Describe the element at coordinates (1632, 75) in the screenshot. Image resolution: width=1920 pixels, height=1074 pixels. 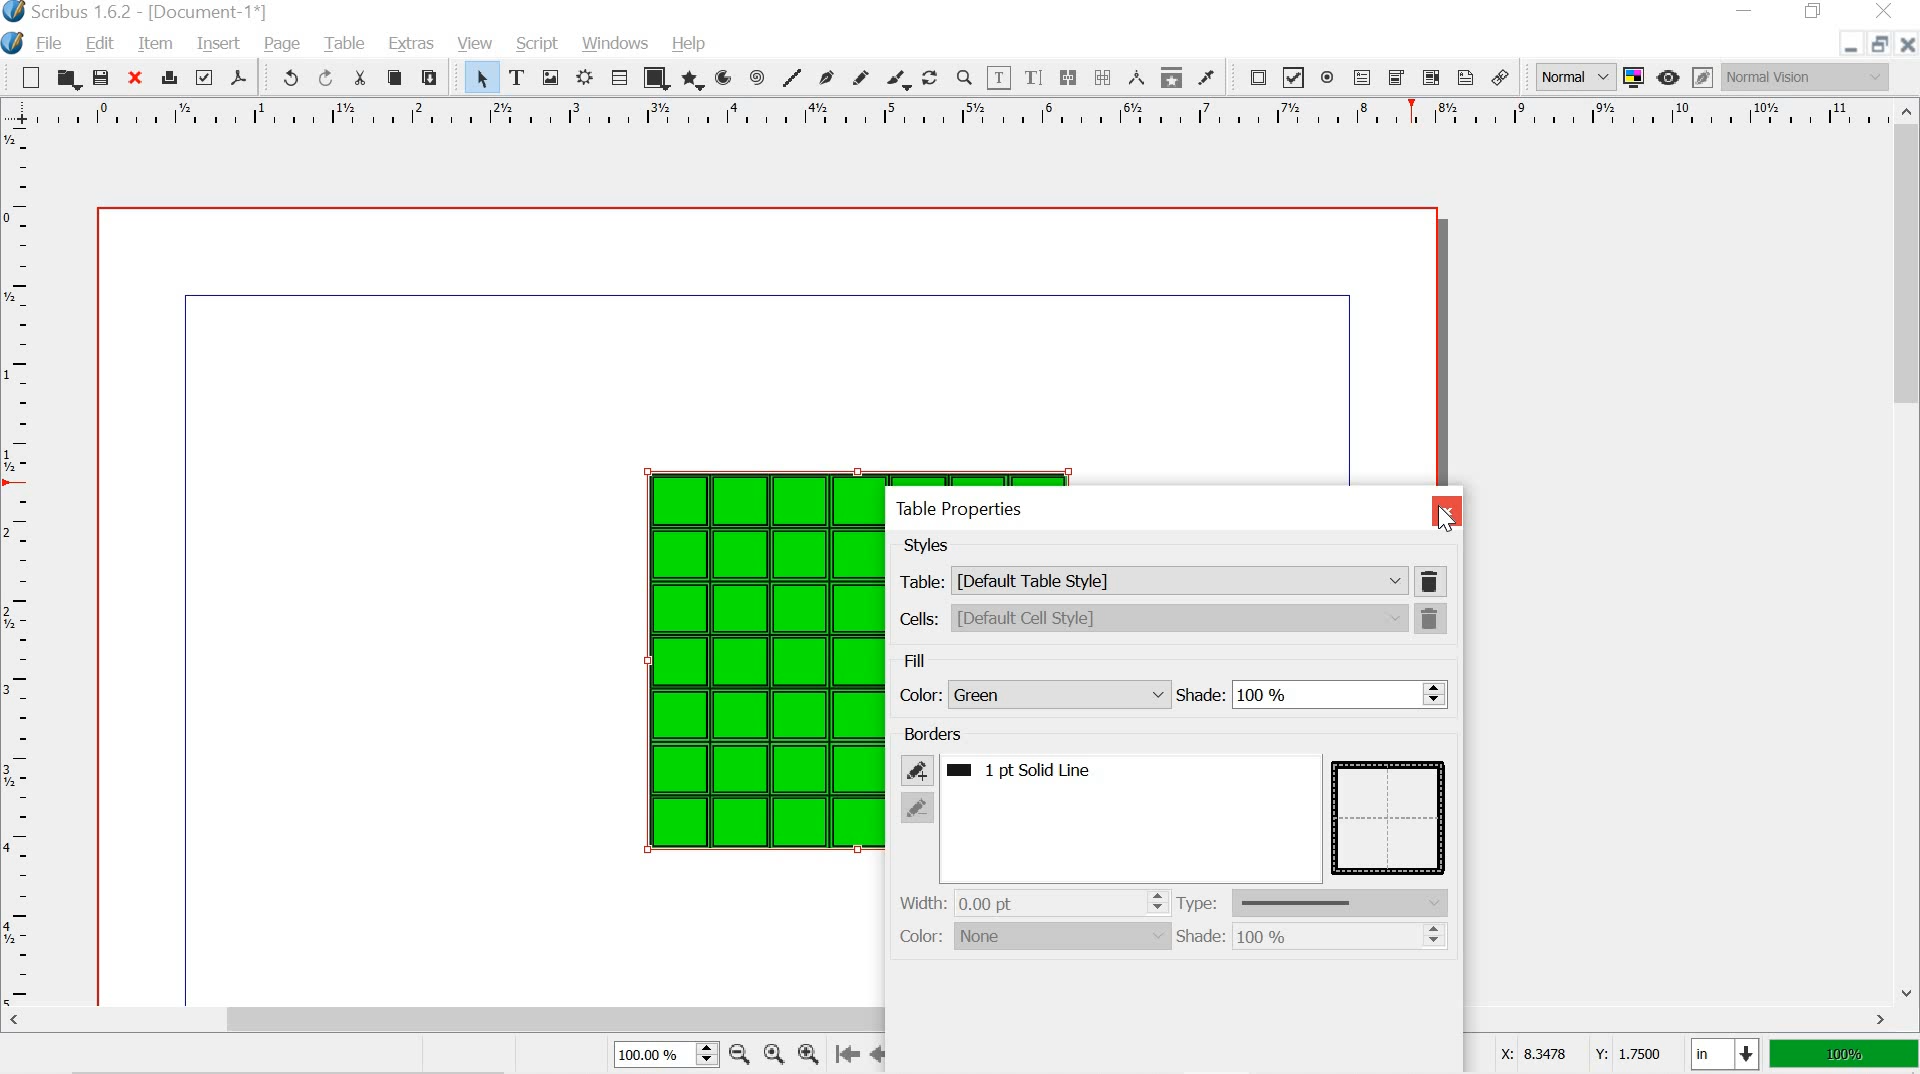
I see `toggle color management system` at that location.